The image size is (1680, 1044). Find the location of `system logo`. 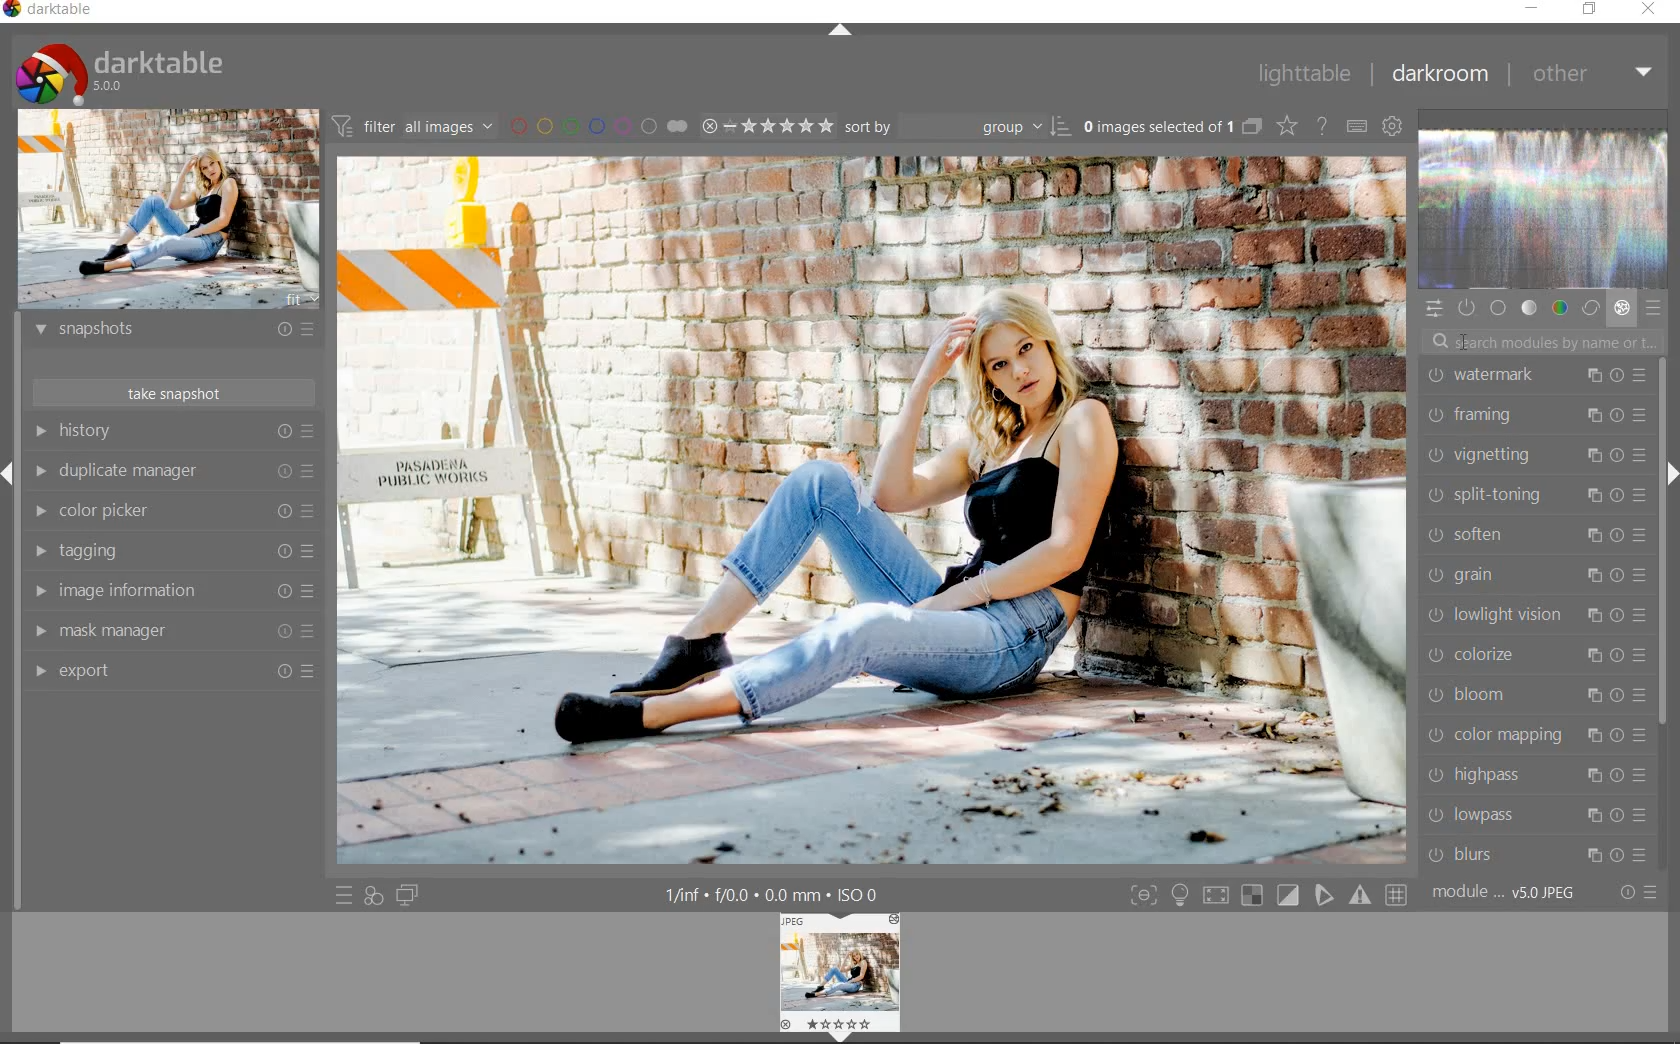

system logo is located at coordinates (121, 72).